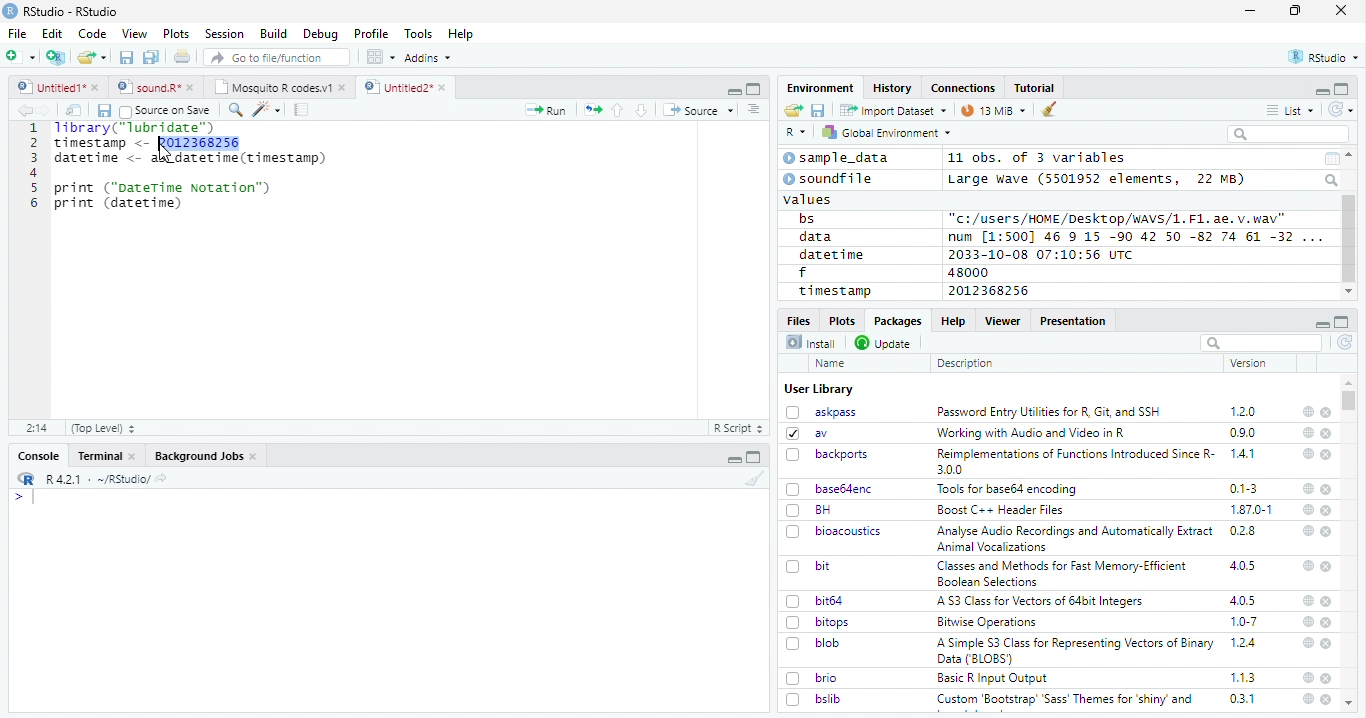  I want to click on Console, so click(38, 456).